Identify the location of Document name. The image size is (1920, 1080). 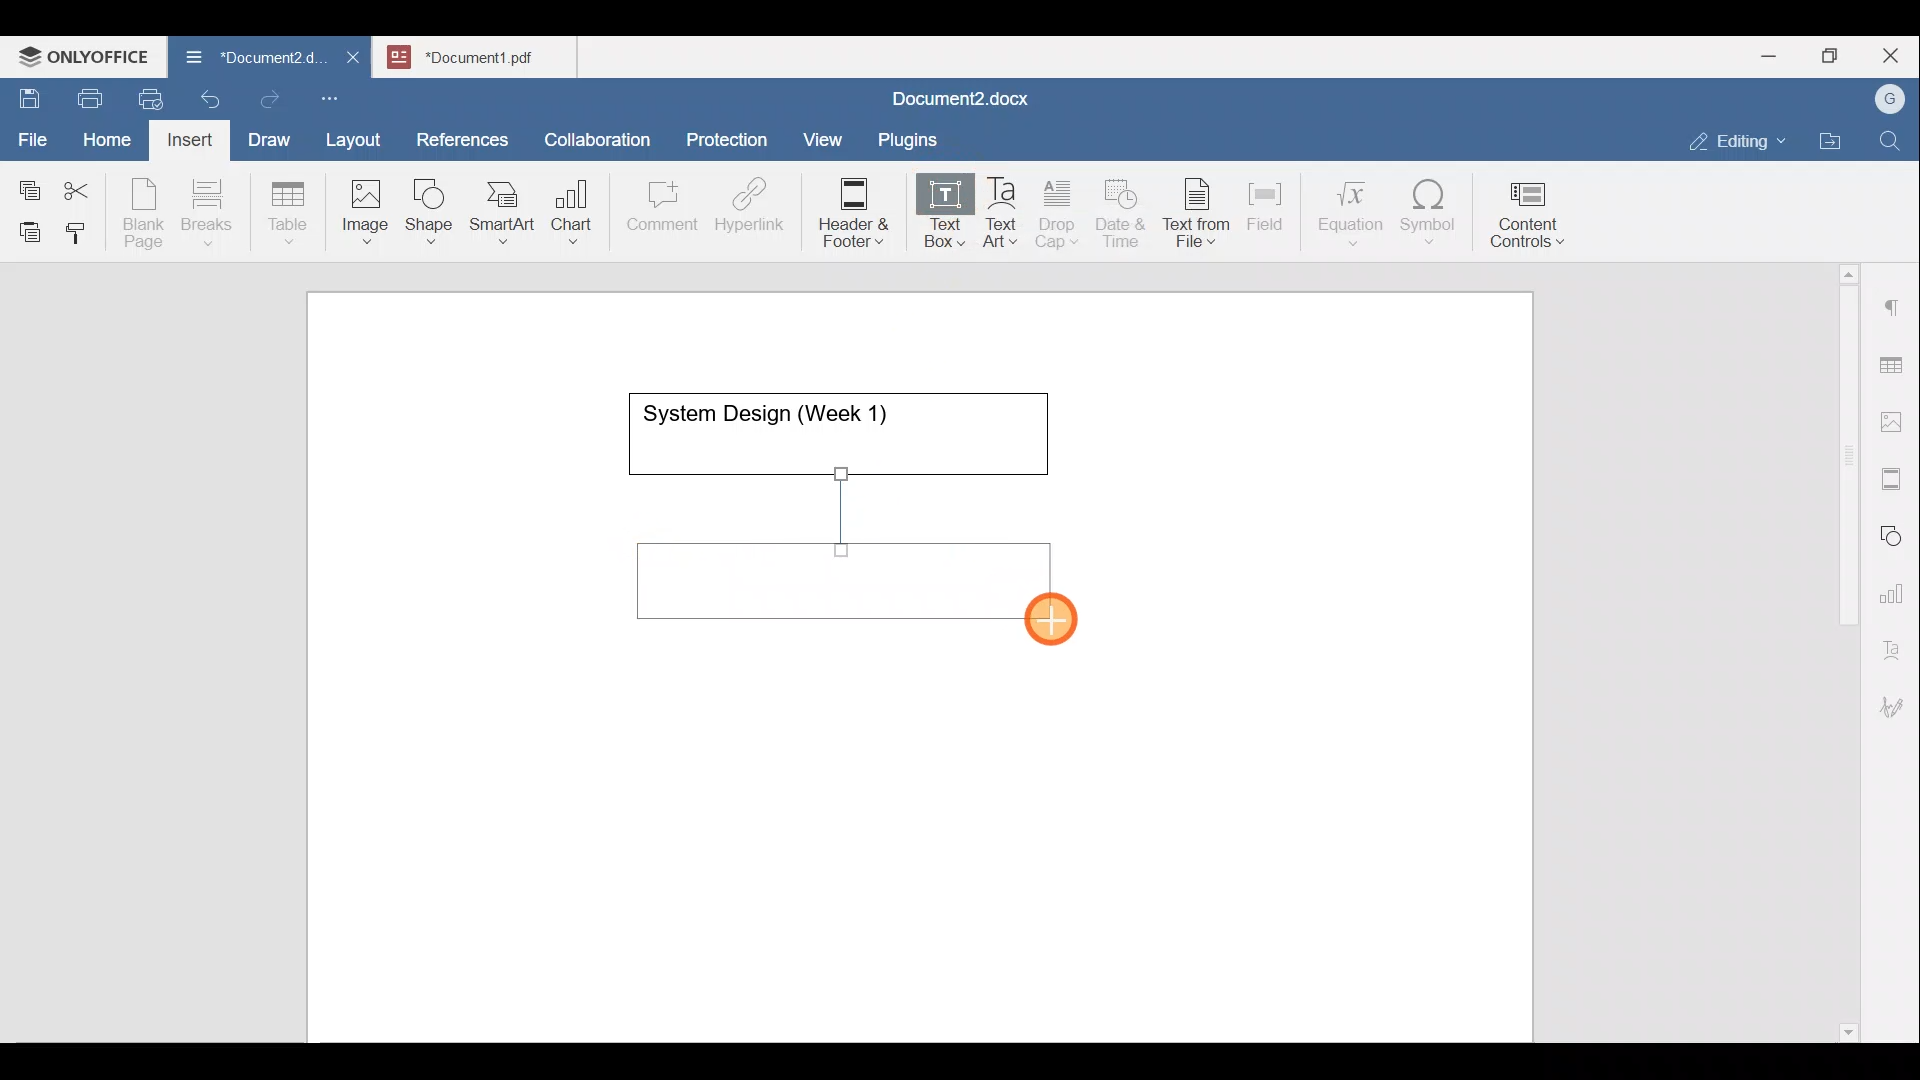
(956, 101).